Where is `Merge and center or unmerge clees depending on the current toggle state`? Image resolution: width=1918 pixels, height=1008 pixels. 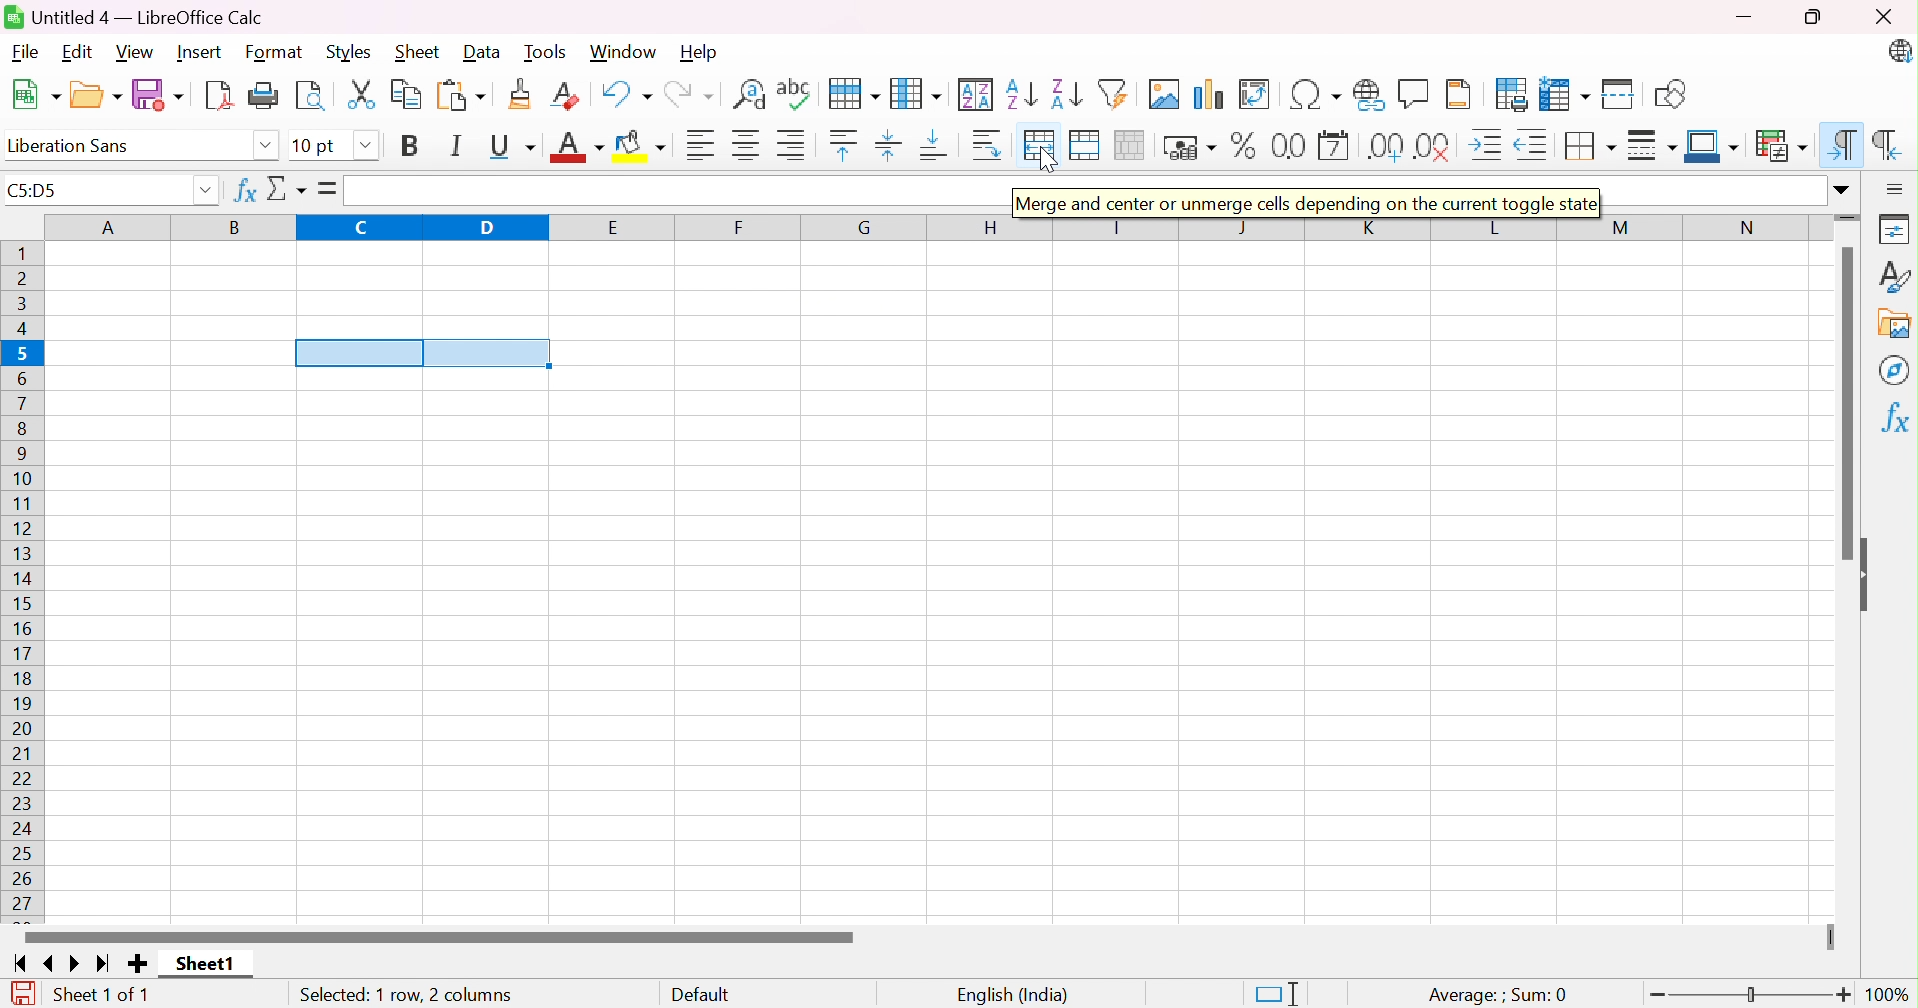 Merge and center or unmerge clees depending on the current toggle state is located at coordinates (1307, 199).